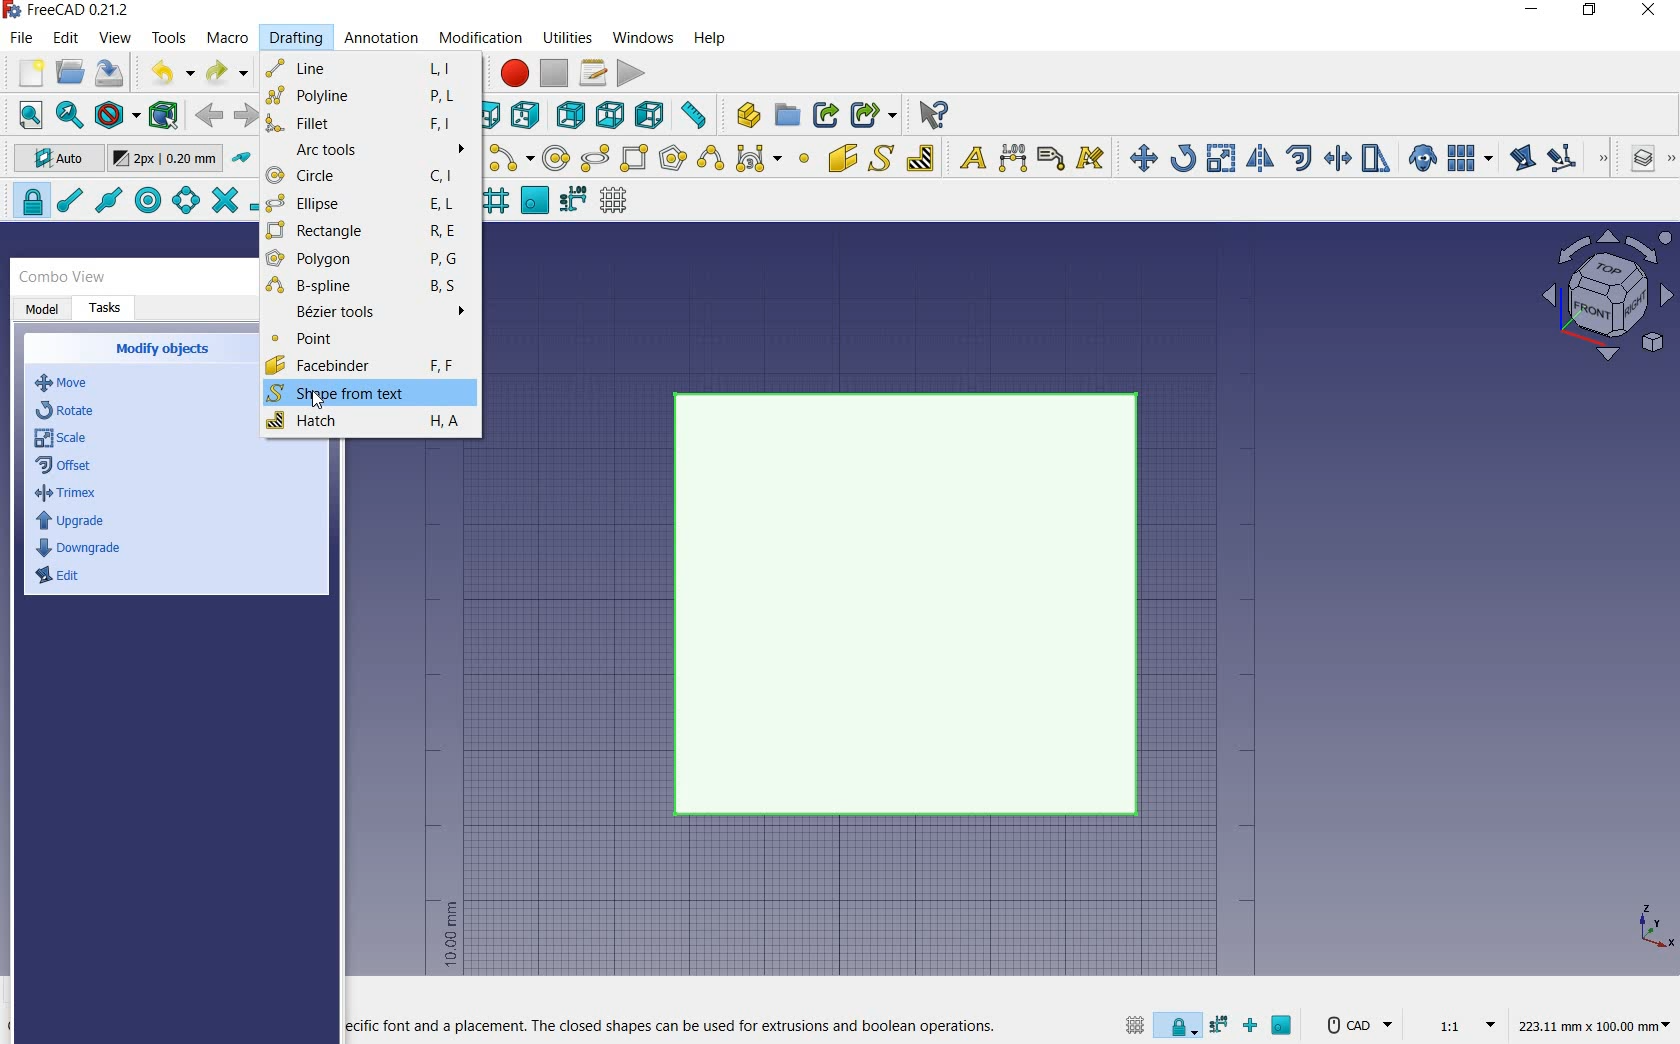 The width and height of the screenshot is (1680, 1044). I want to click on snap center, so click(145, 201).